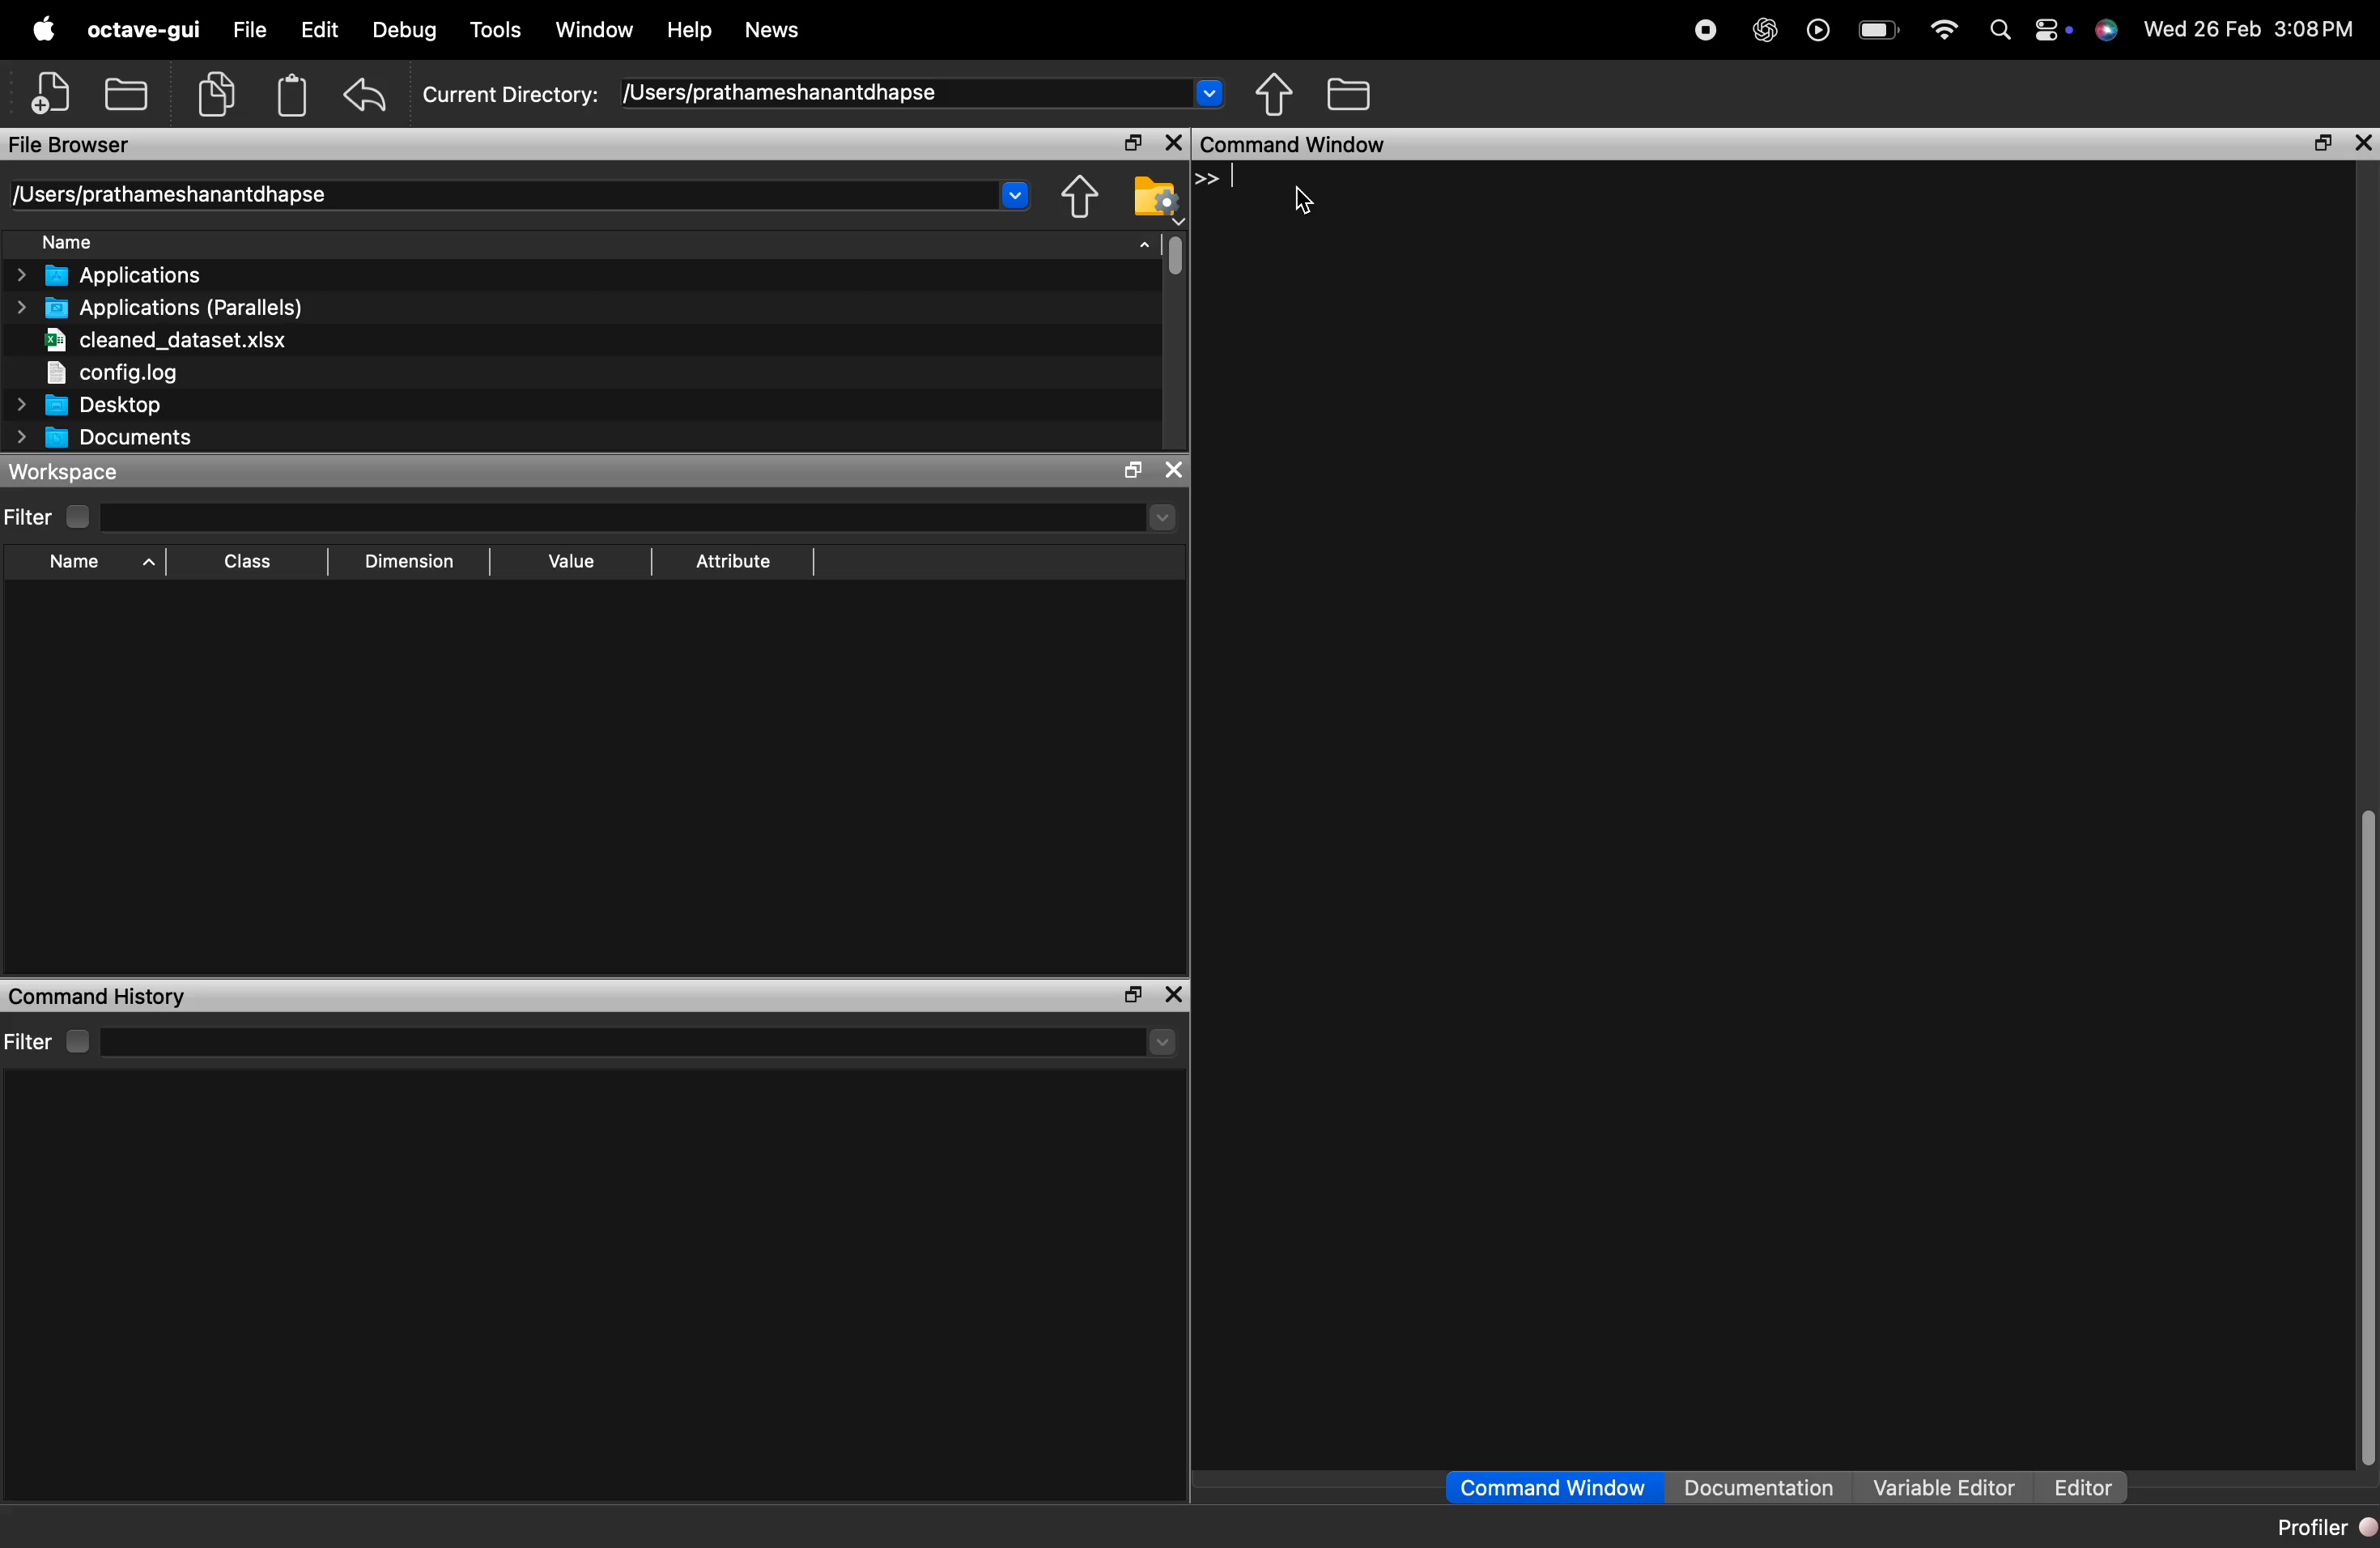  What do you see at coordinates (1711, 146) in the screenshot?
I see `Command Window` at bounding box center [1711, 146].